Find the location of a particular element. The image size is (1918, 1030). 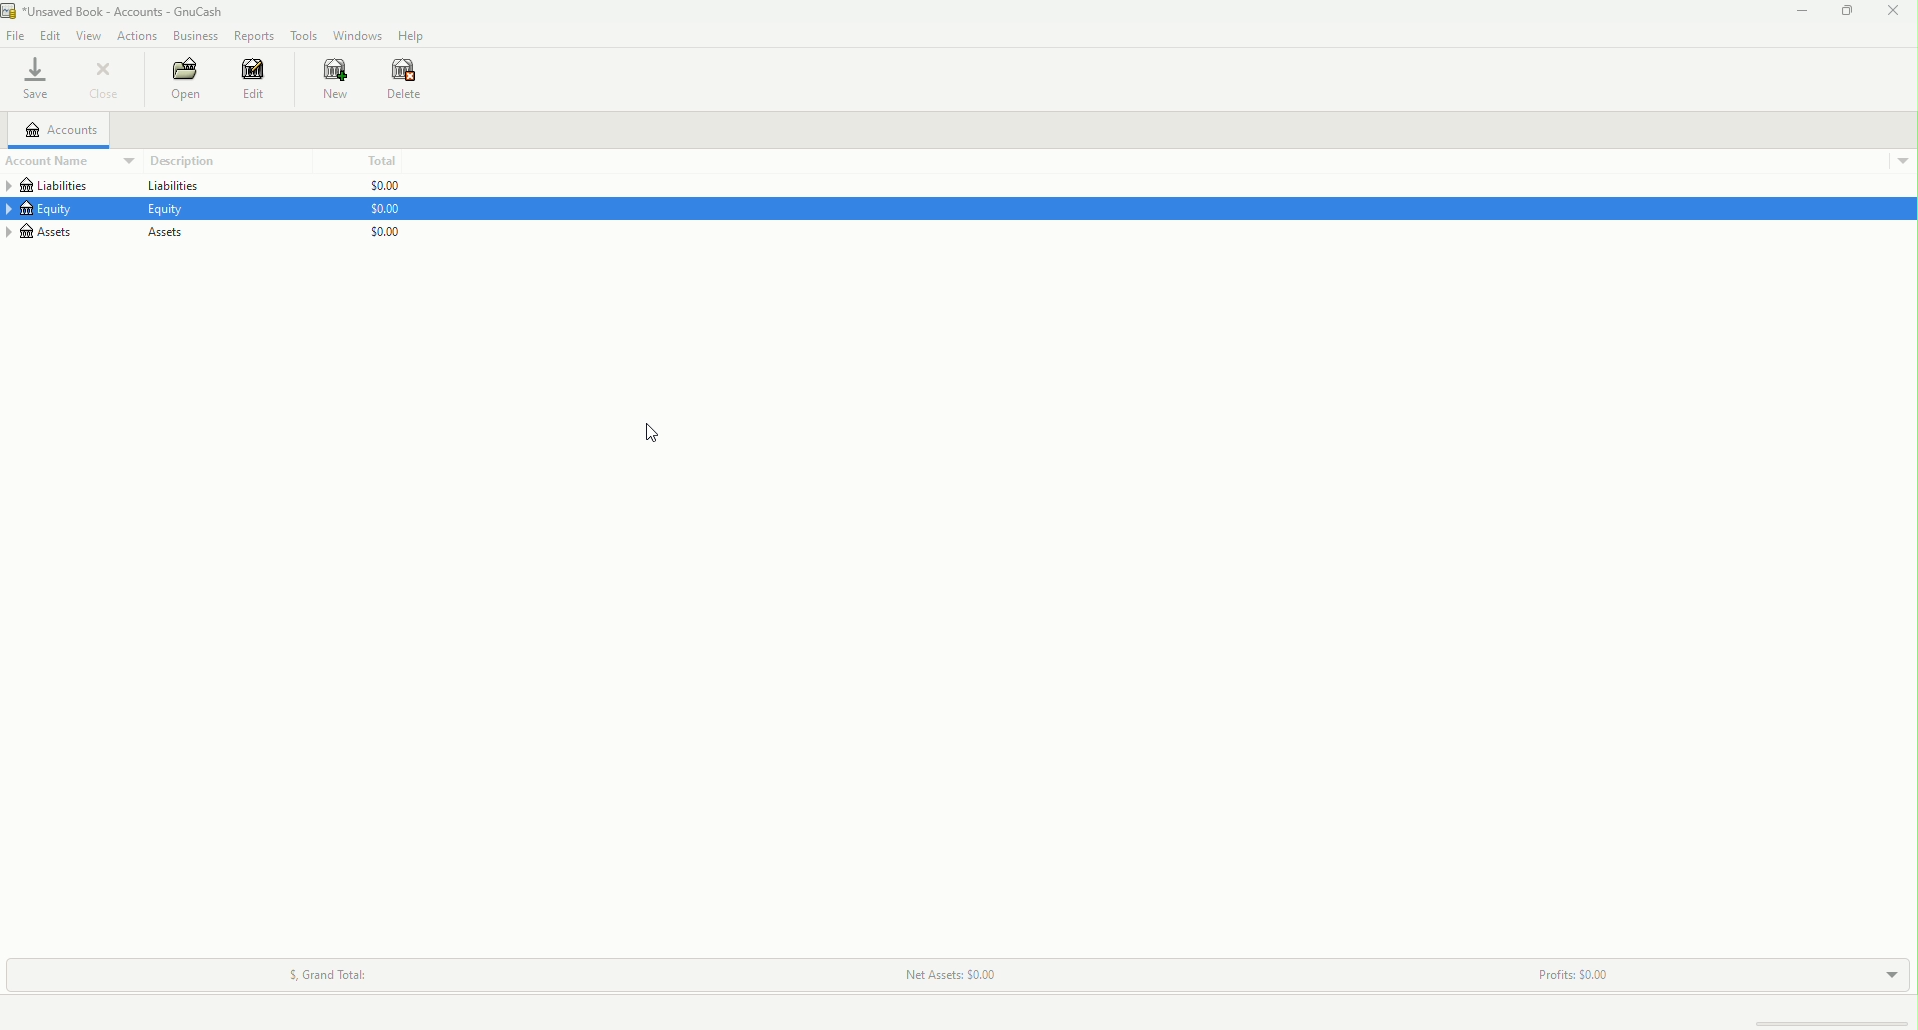

Total is located at coordinates (380, 160).